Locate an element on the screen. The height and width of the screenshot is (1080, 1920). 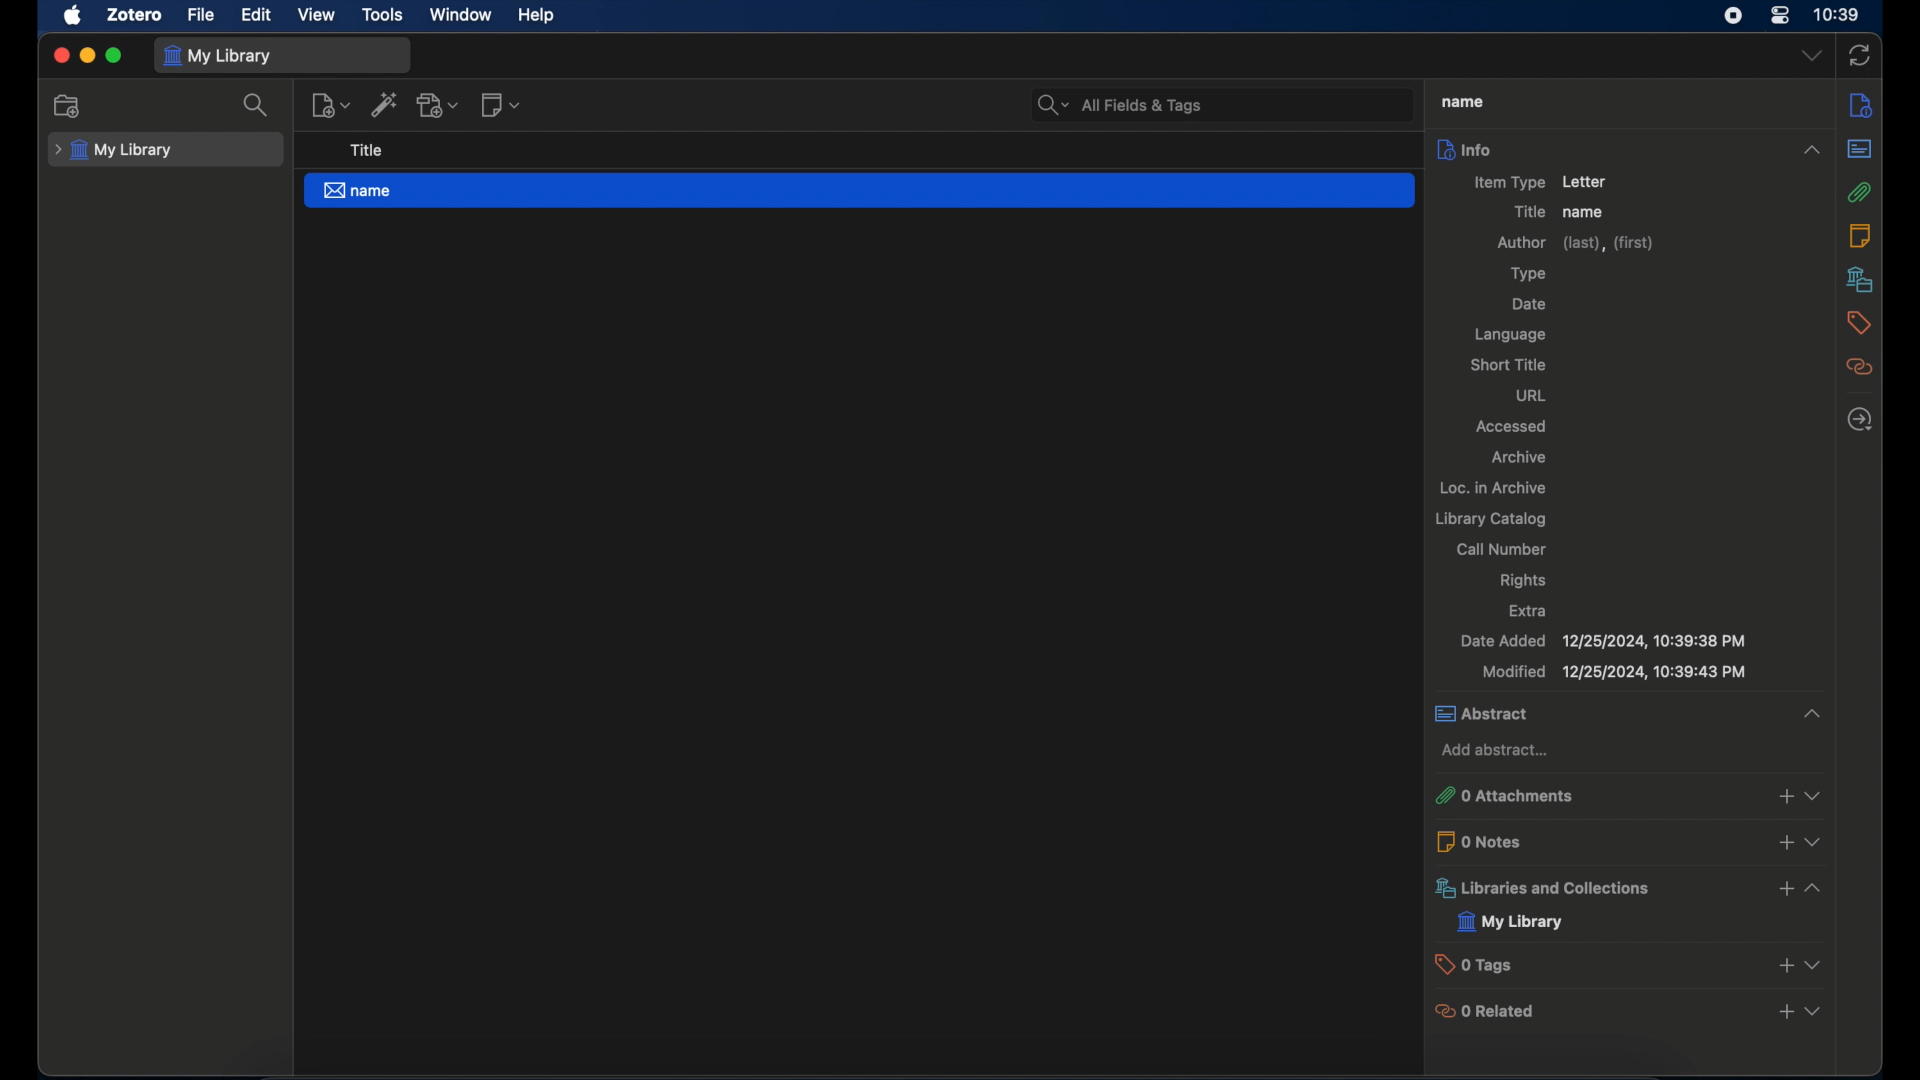
notes is located at coordinates (1860, 235).